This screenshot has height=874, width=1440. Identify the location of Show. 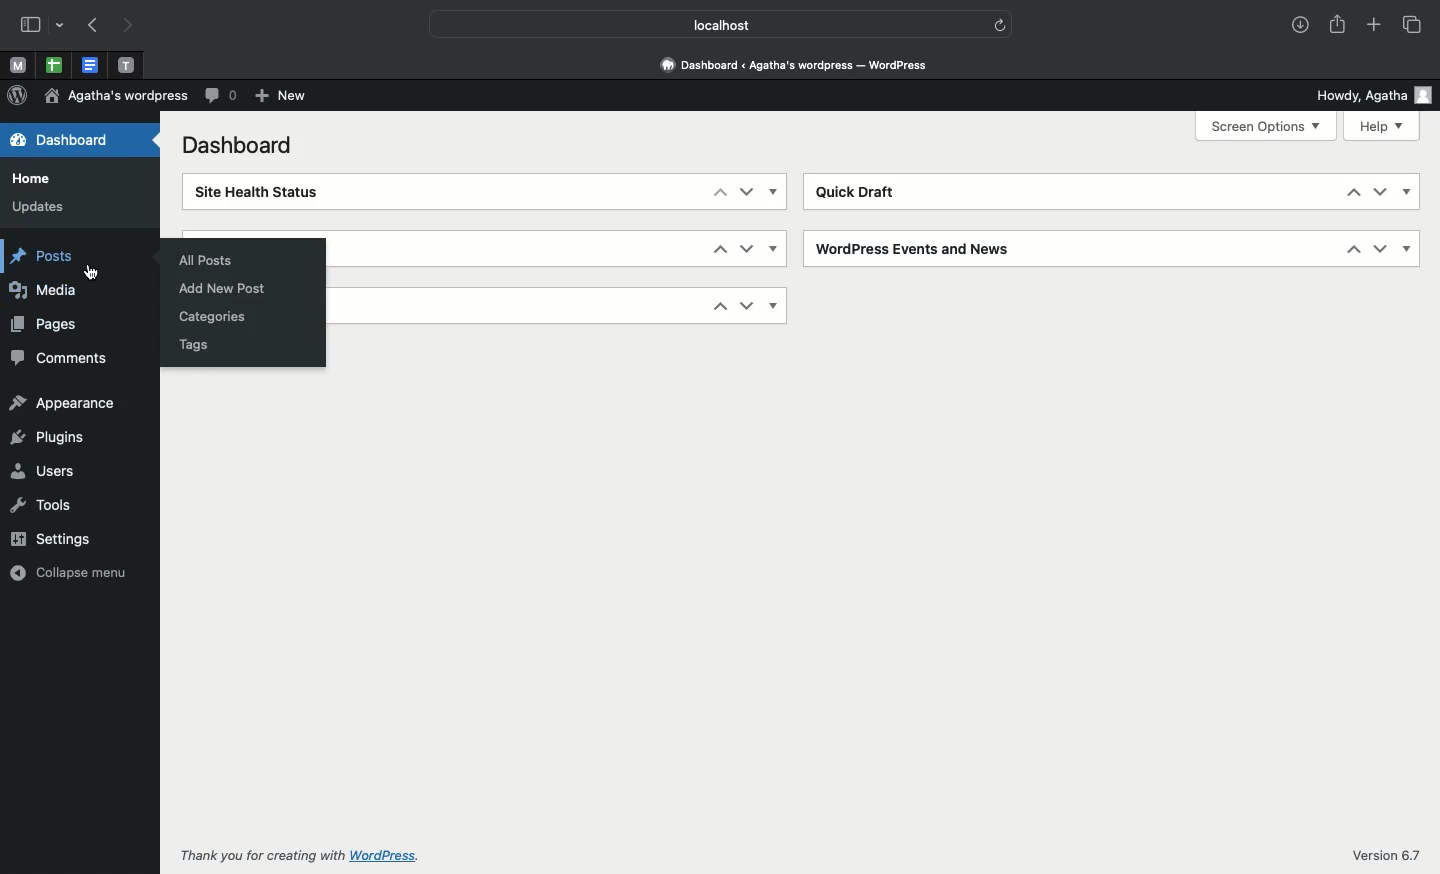
(1408, 248).